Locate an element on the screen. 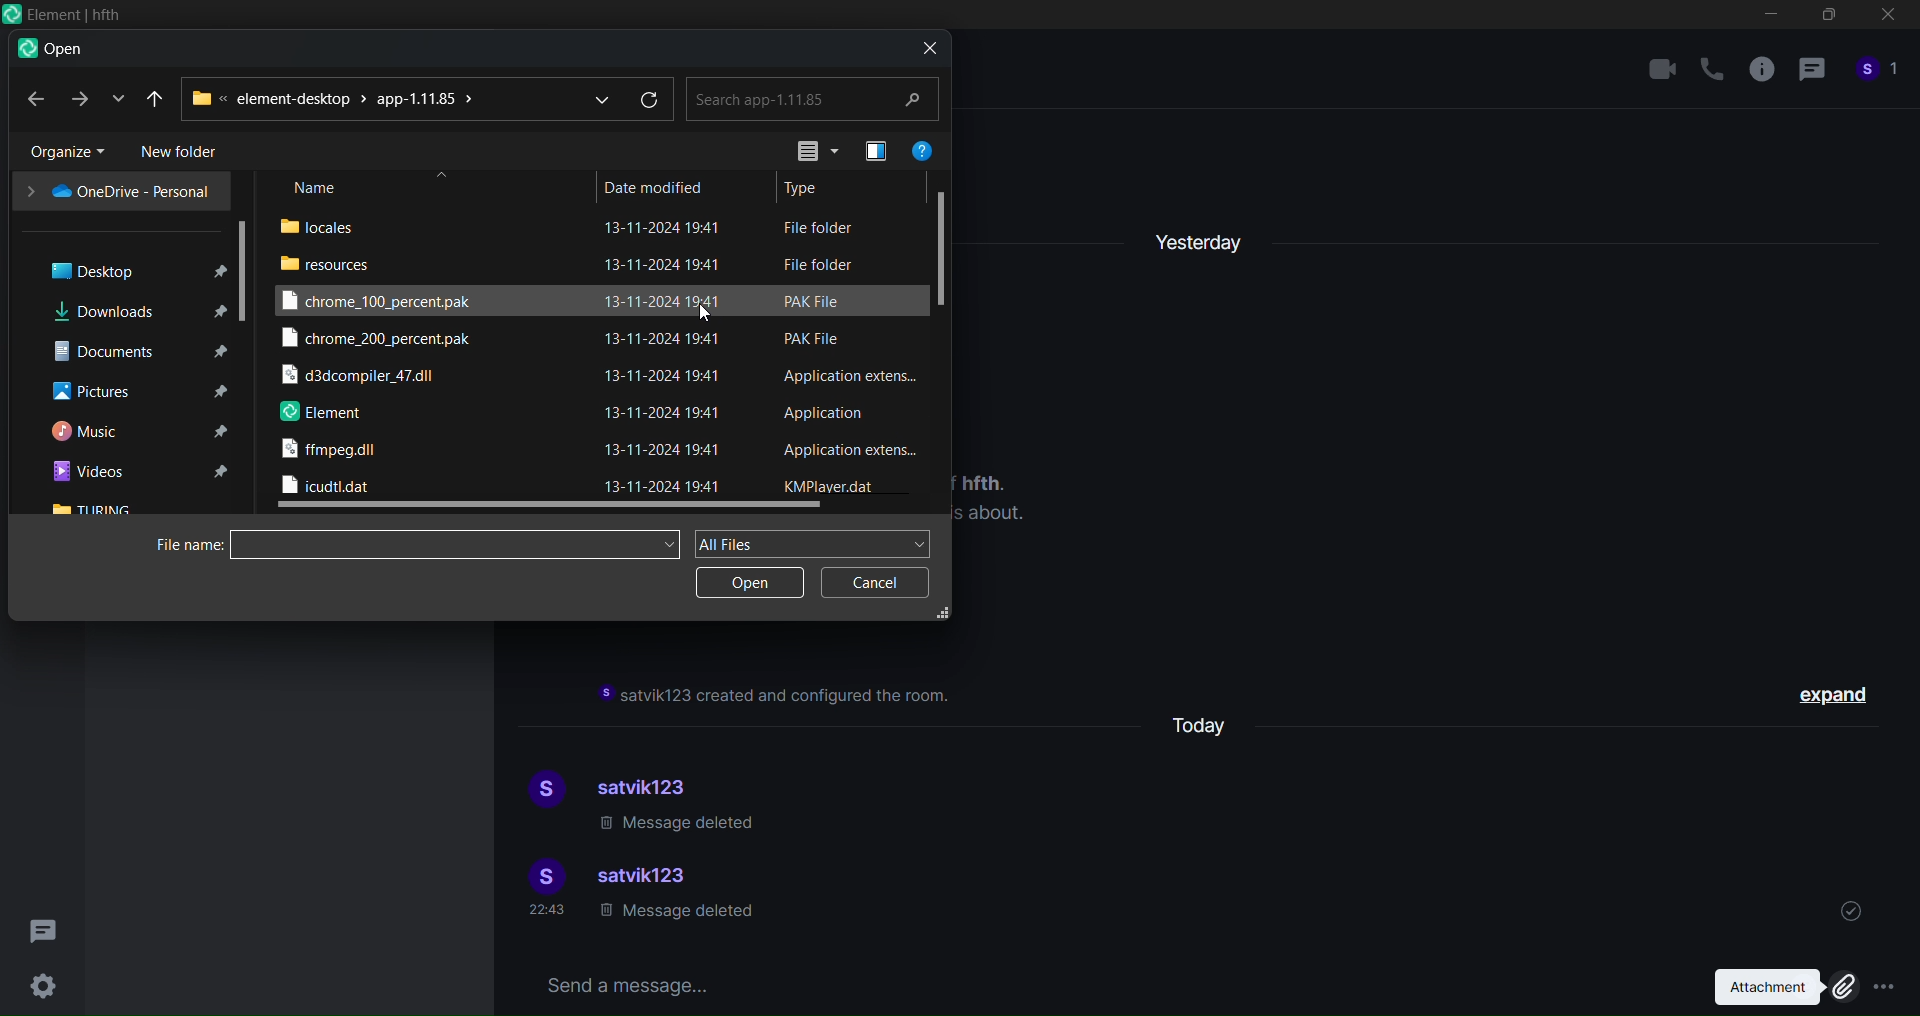  locales is located at coordinates (326, 225).